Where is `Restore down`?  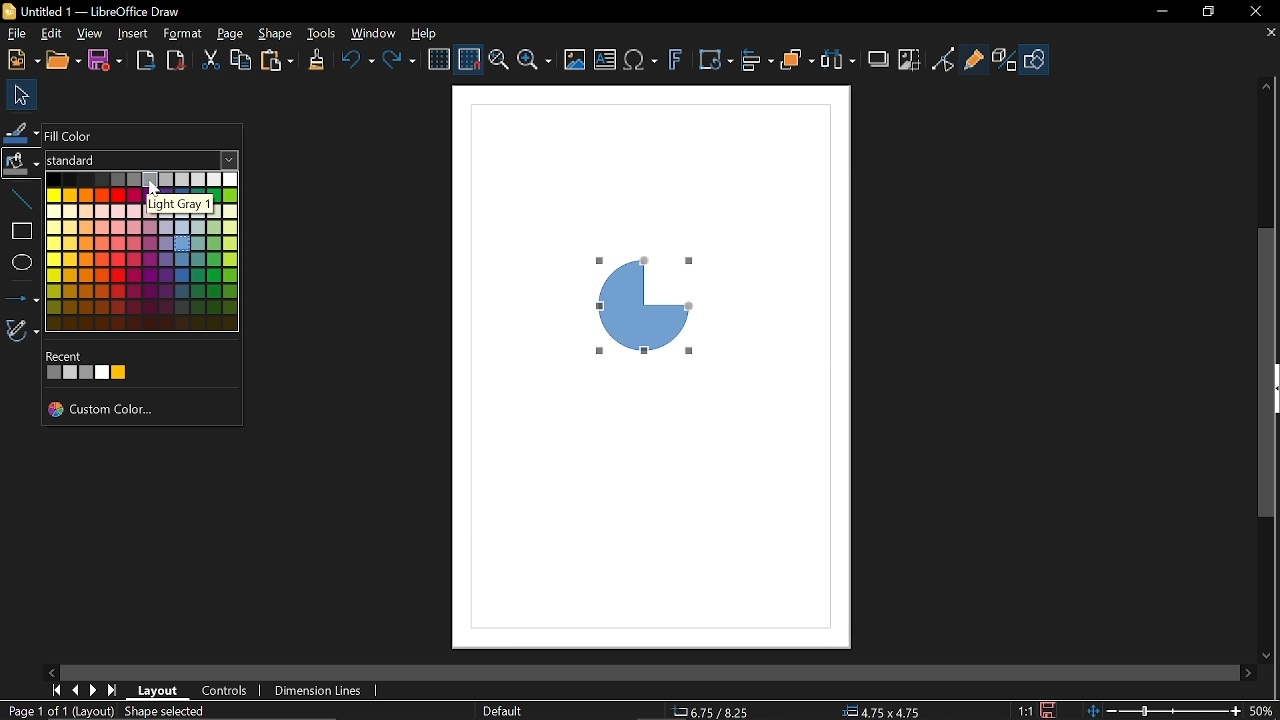 Restore down is located at coordinates (1209, 13).